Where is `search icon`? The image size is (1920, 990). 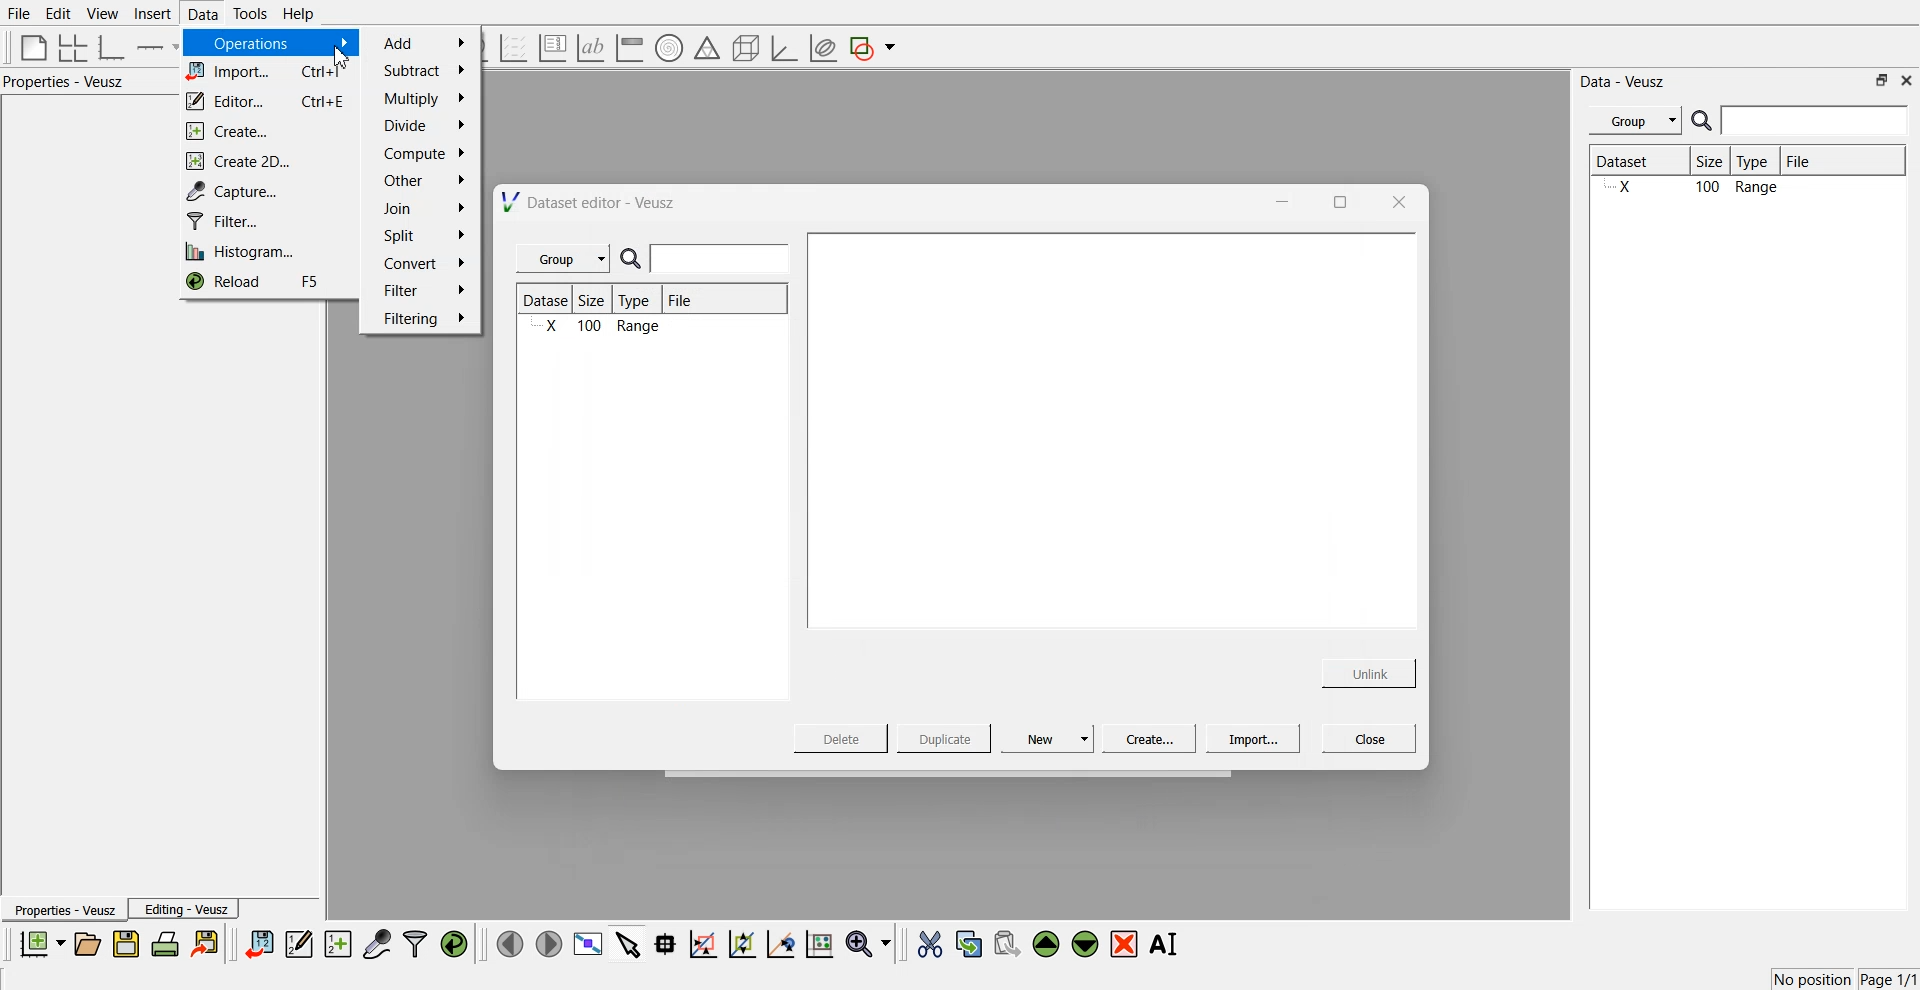
search icon is located at coordinates (635, 260).